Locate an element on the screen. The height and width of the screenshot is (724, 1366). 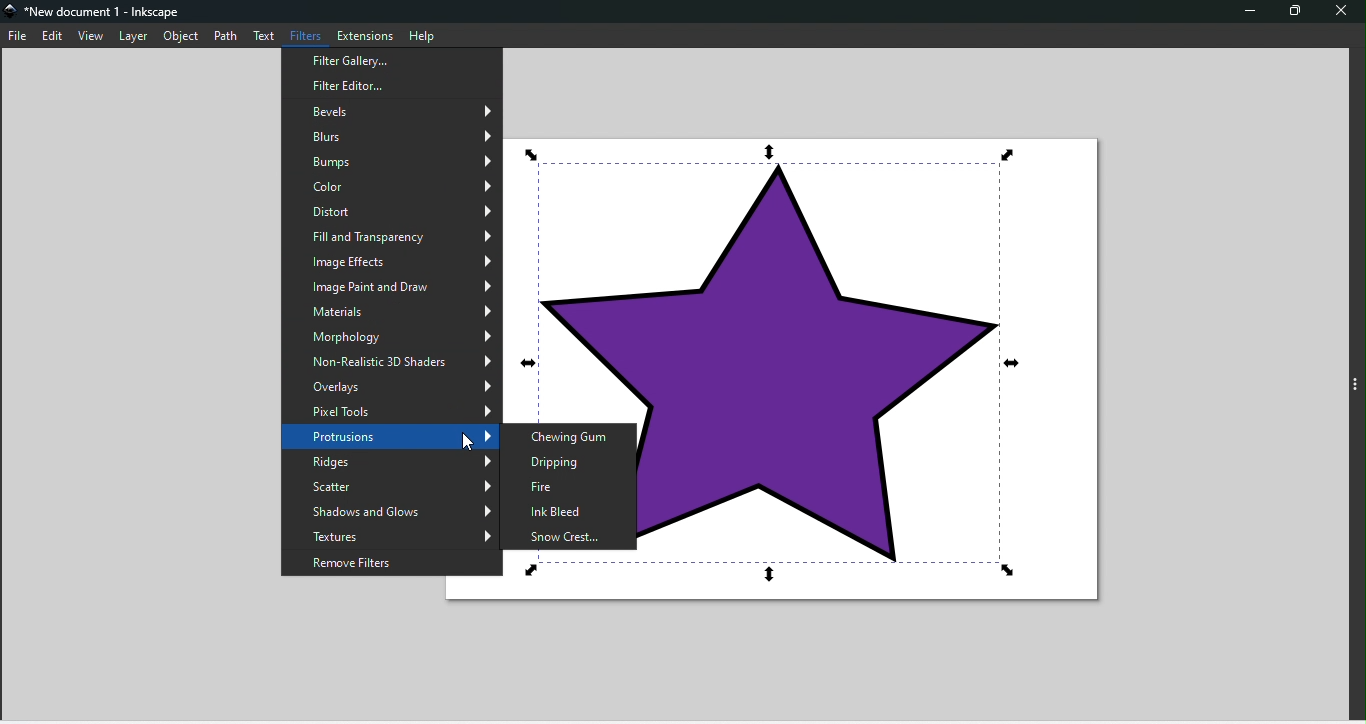
Extensions is located at coordinates (366, 34).